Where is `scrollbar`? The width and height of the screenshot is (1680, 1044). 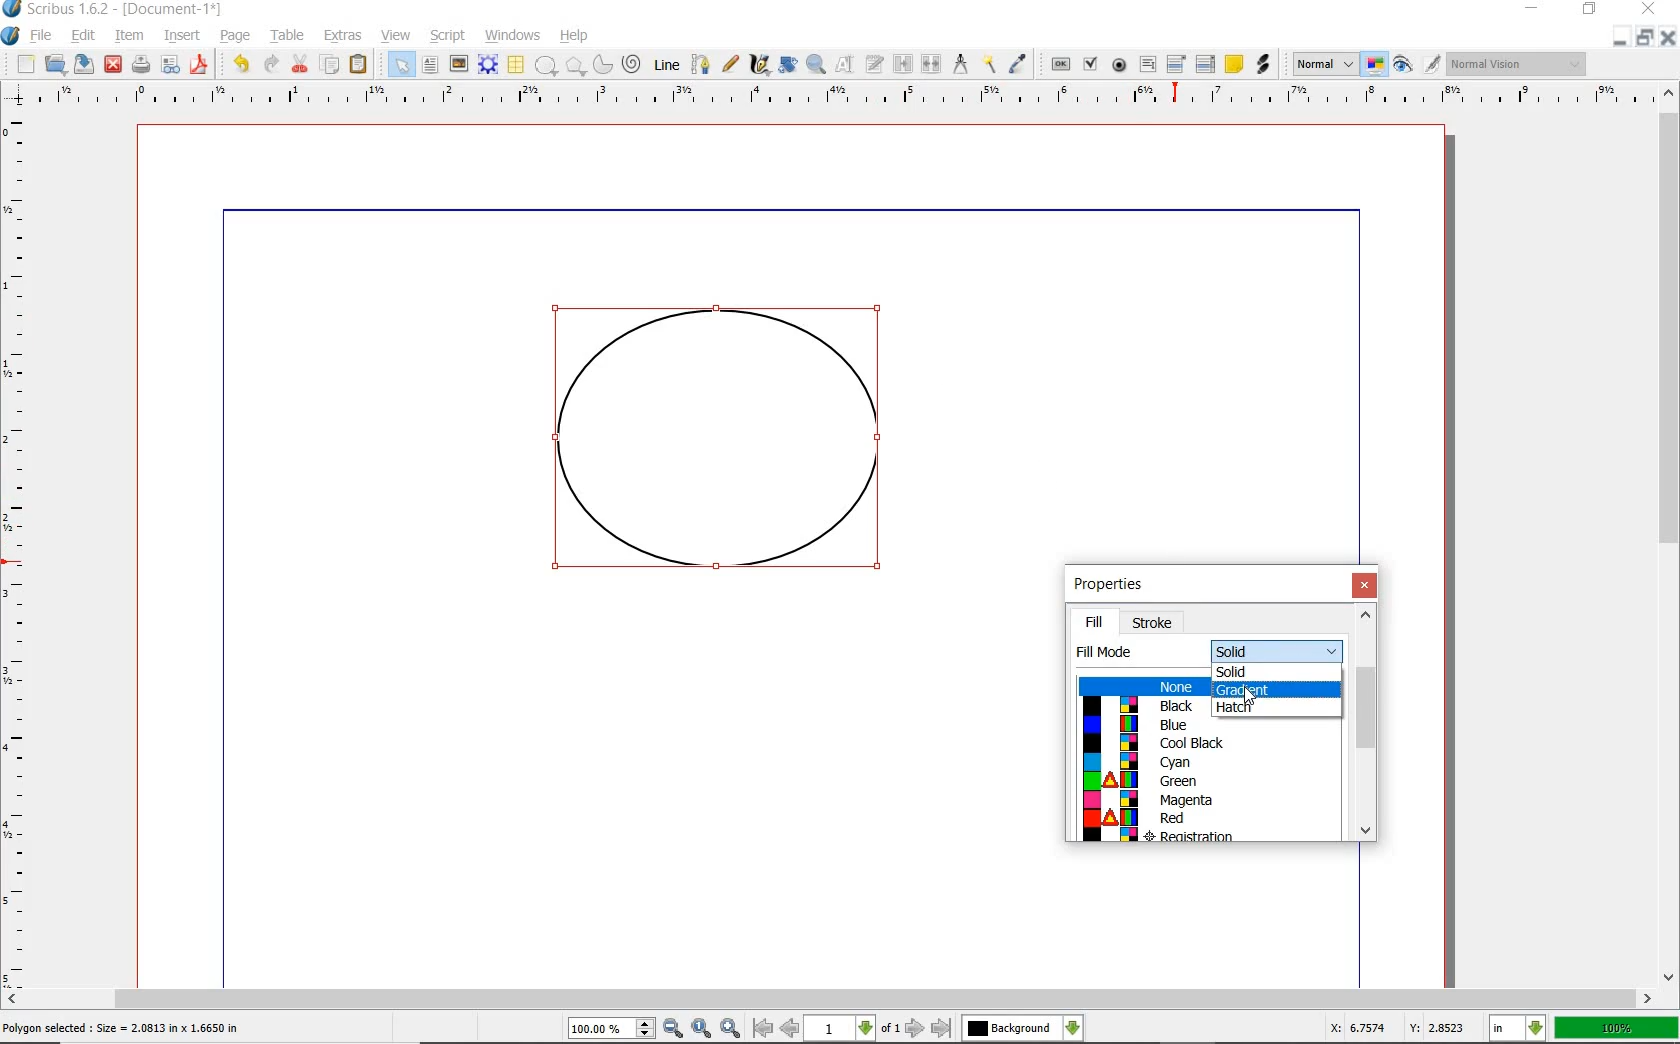 scrollbar is located at coordinates (1365, 726).